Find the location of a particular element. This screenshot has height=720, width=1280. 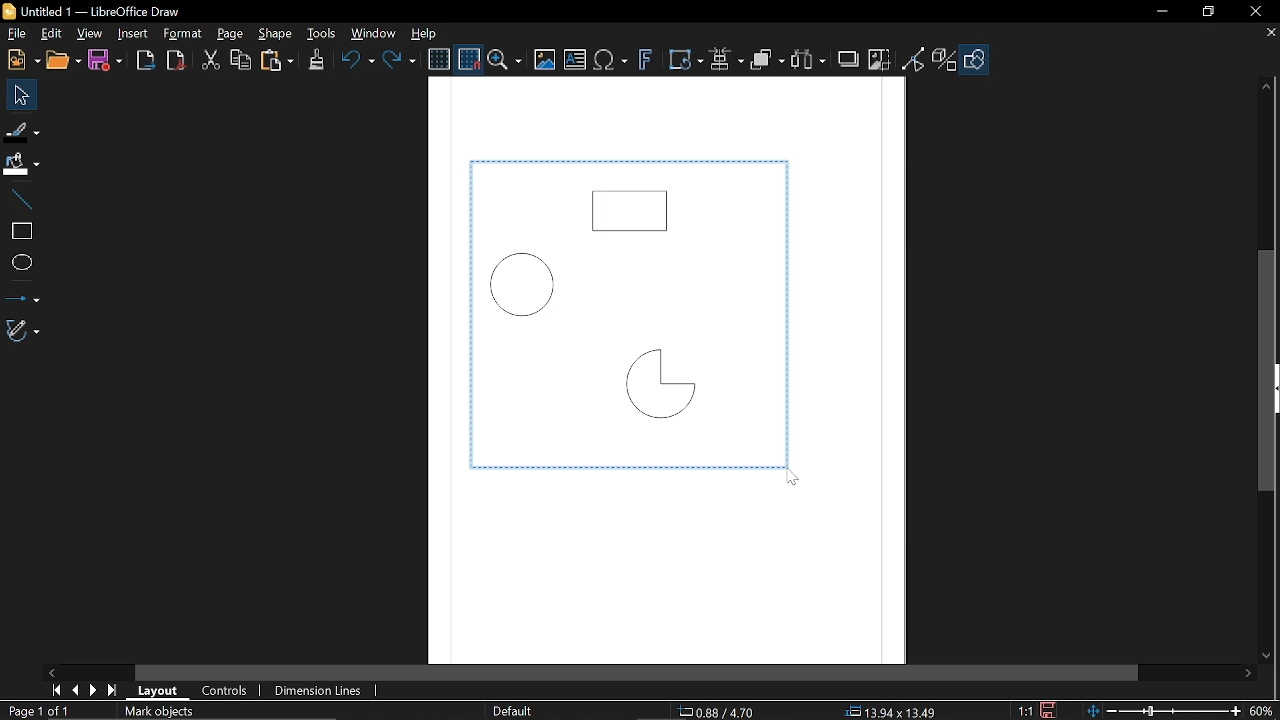

File is located at coordinates (17, 36).